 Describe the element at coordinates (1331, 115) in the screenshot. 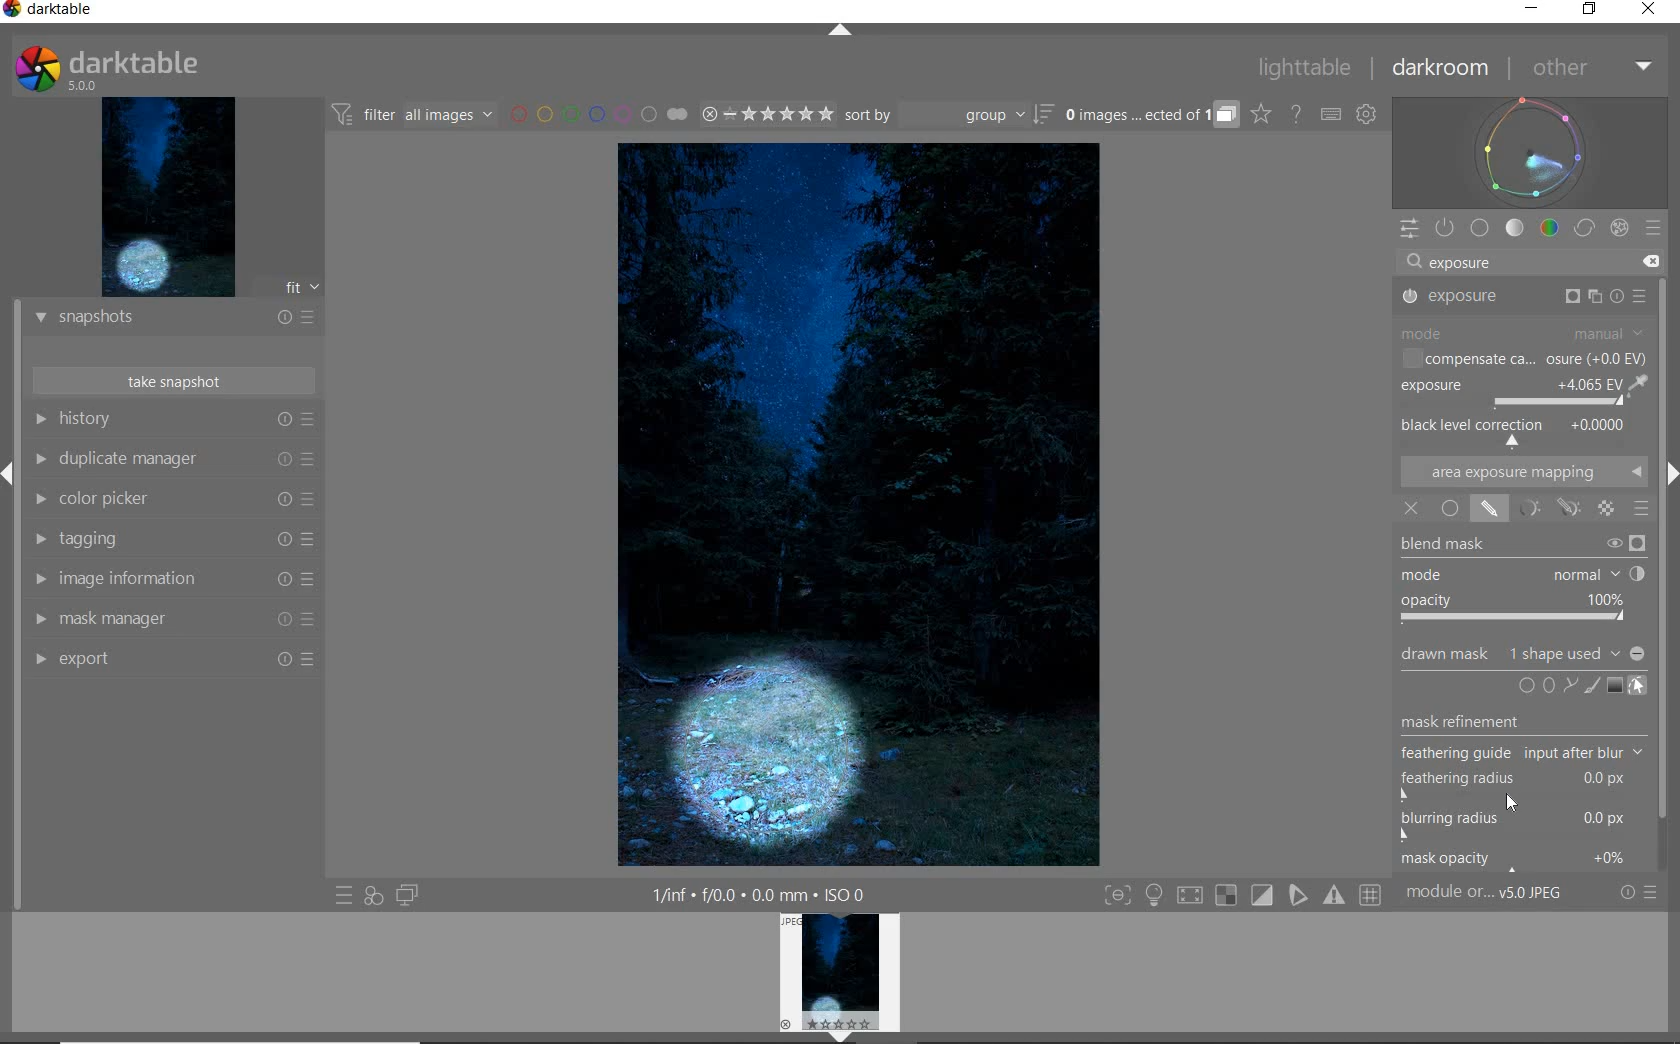

I see `SET KEYBOARD SHORTCUTS` at that location.